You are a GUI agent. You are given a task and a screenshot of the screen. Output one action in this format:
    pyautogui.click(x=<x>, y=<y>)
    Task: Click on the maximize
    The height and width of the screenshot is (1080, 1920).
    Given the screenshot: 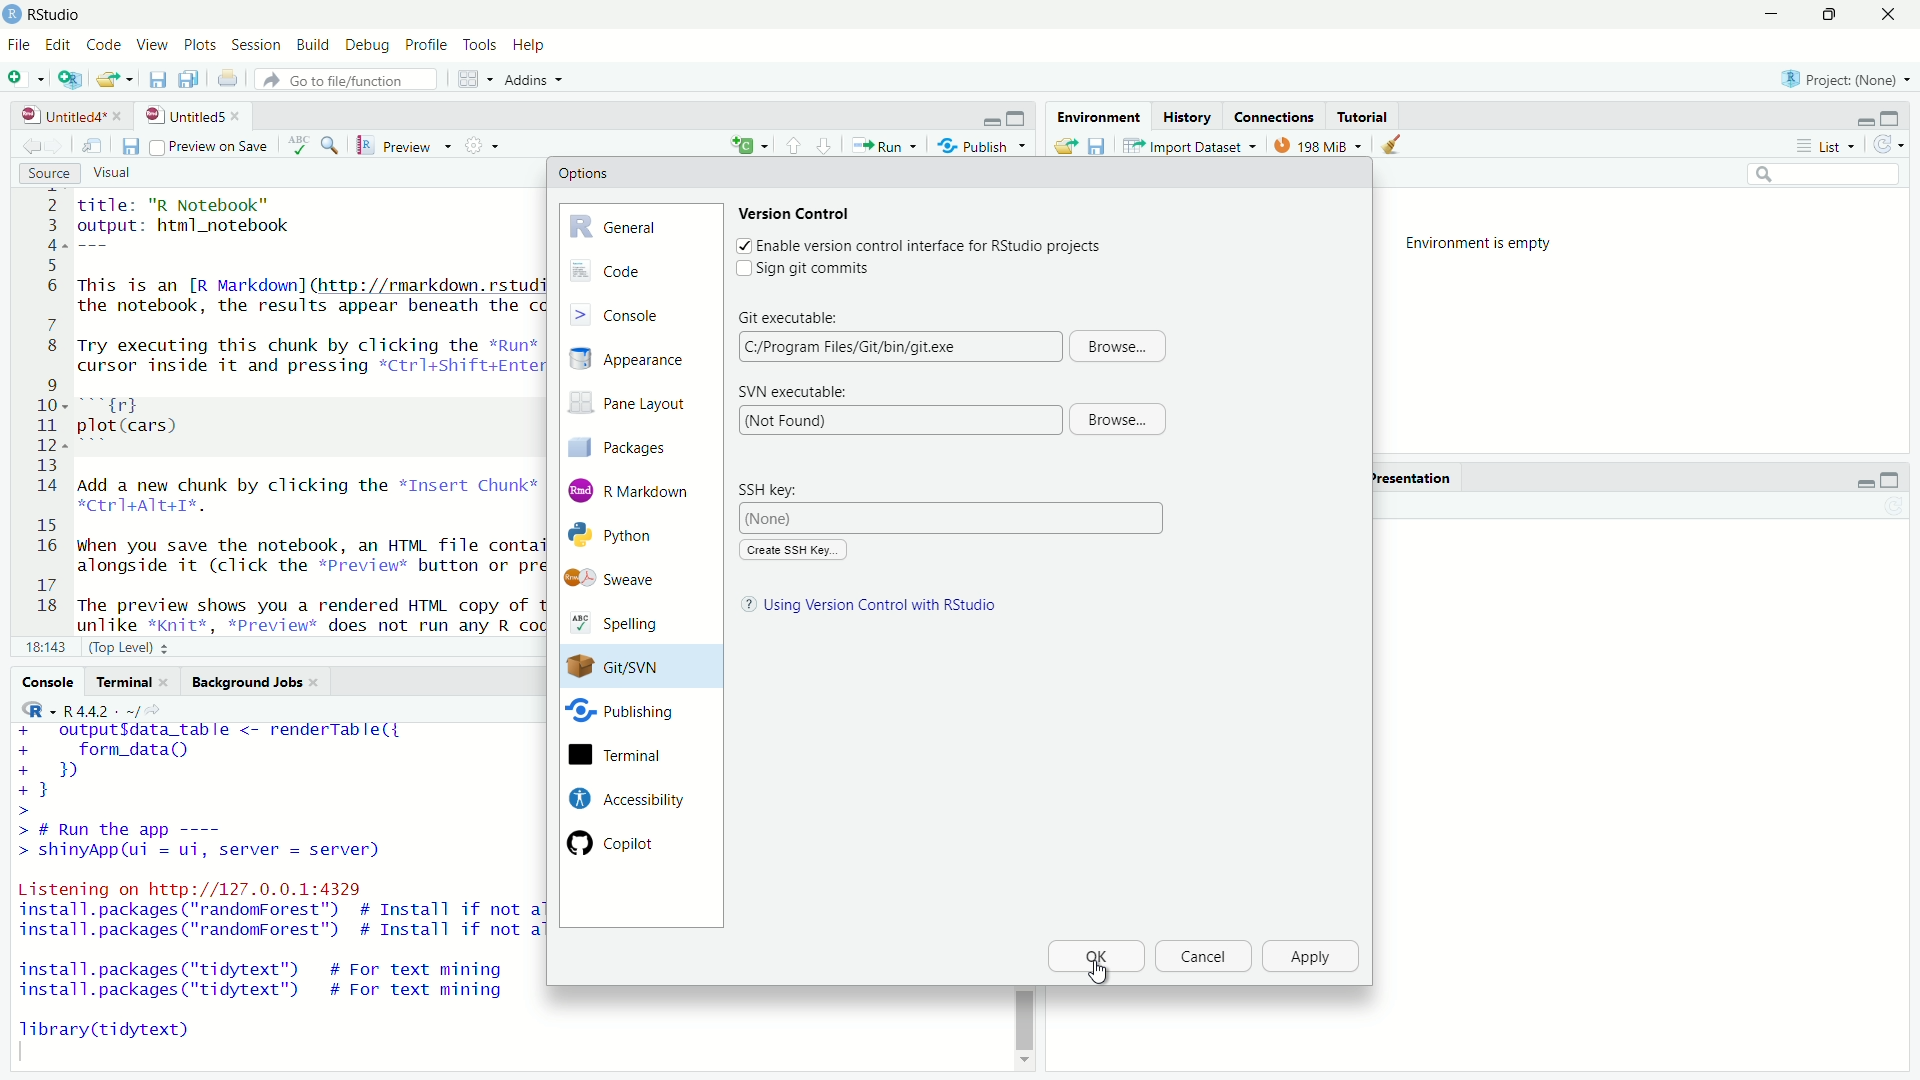 What is the action you would take?
    pyautogui.click(x=1019, y=119)
    